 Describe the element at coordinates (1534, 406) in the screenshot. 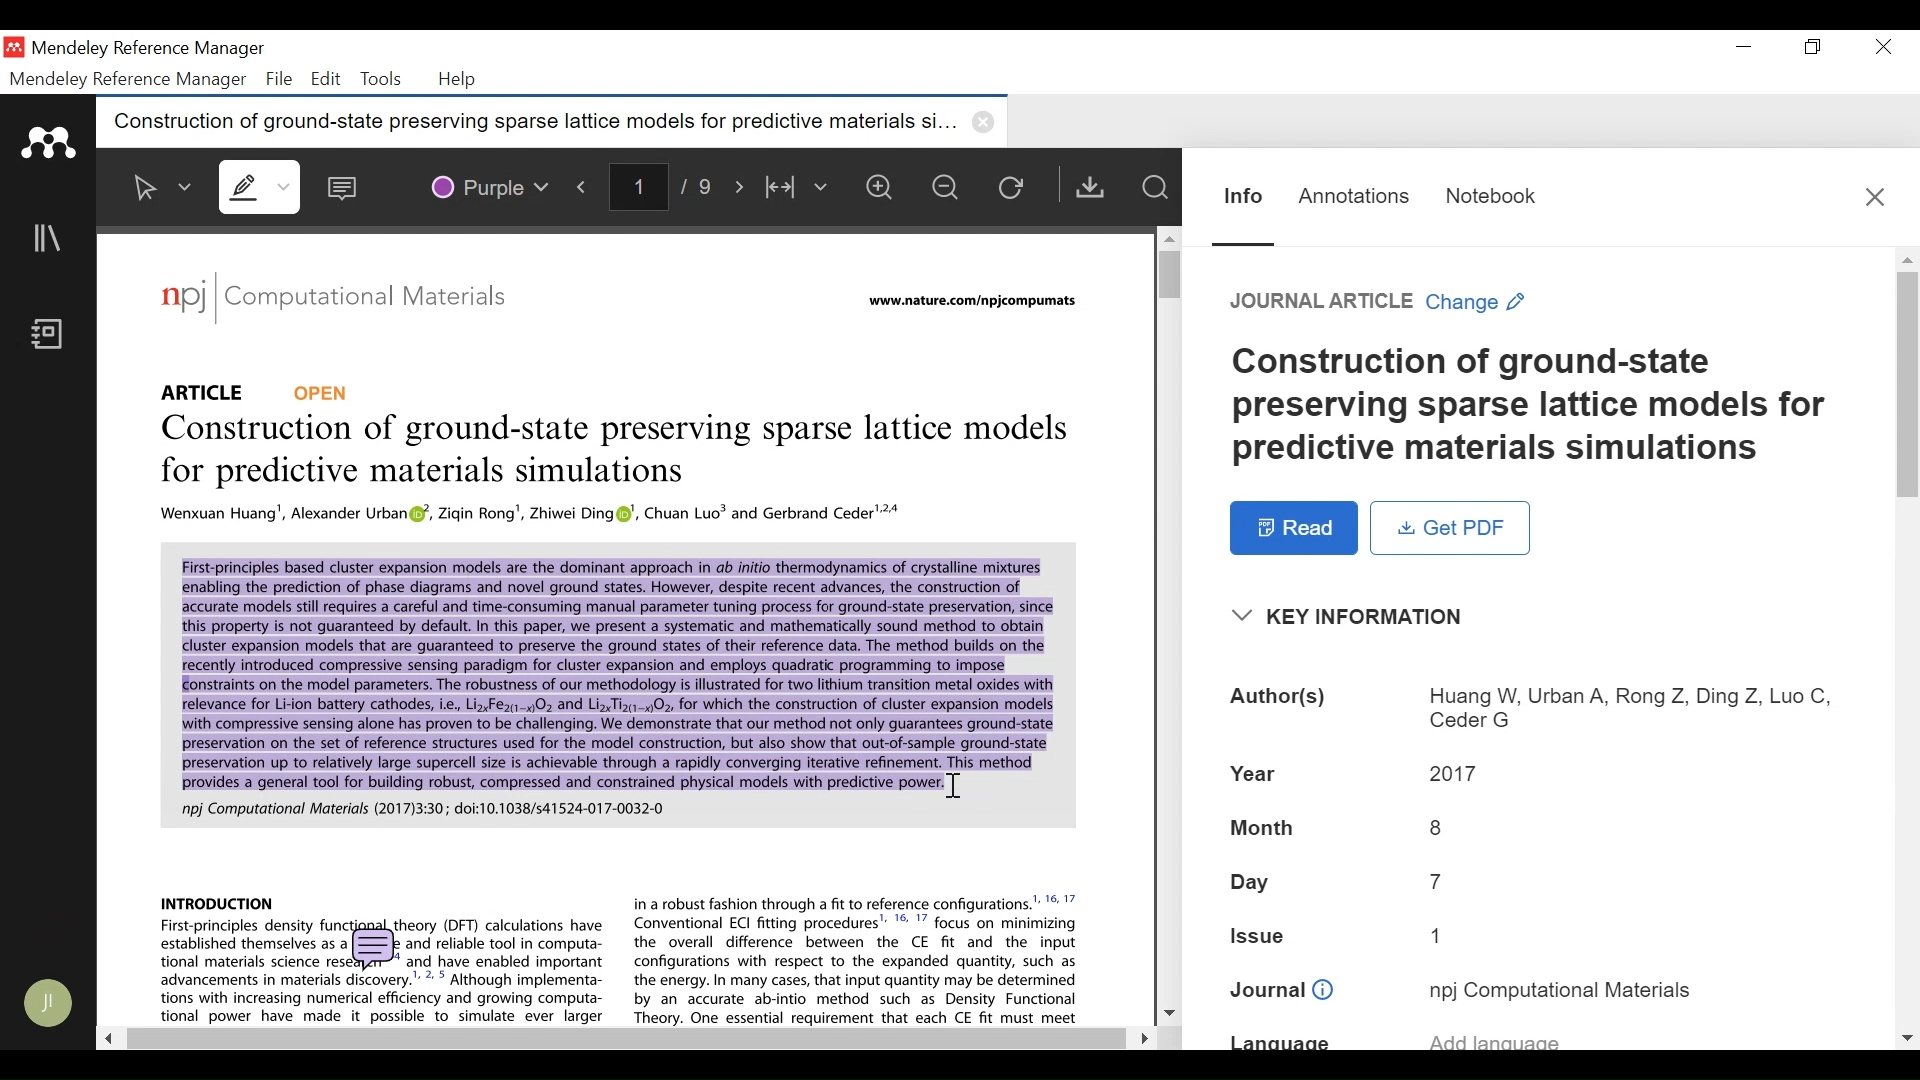

I see `Title` at that location.